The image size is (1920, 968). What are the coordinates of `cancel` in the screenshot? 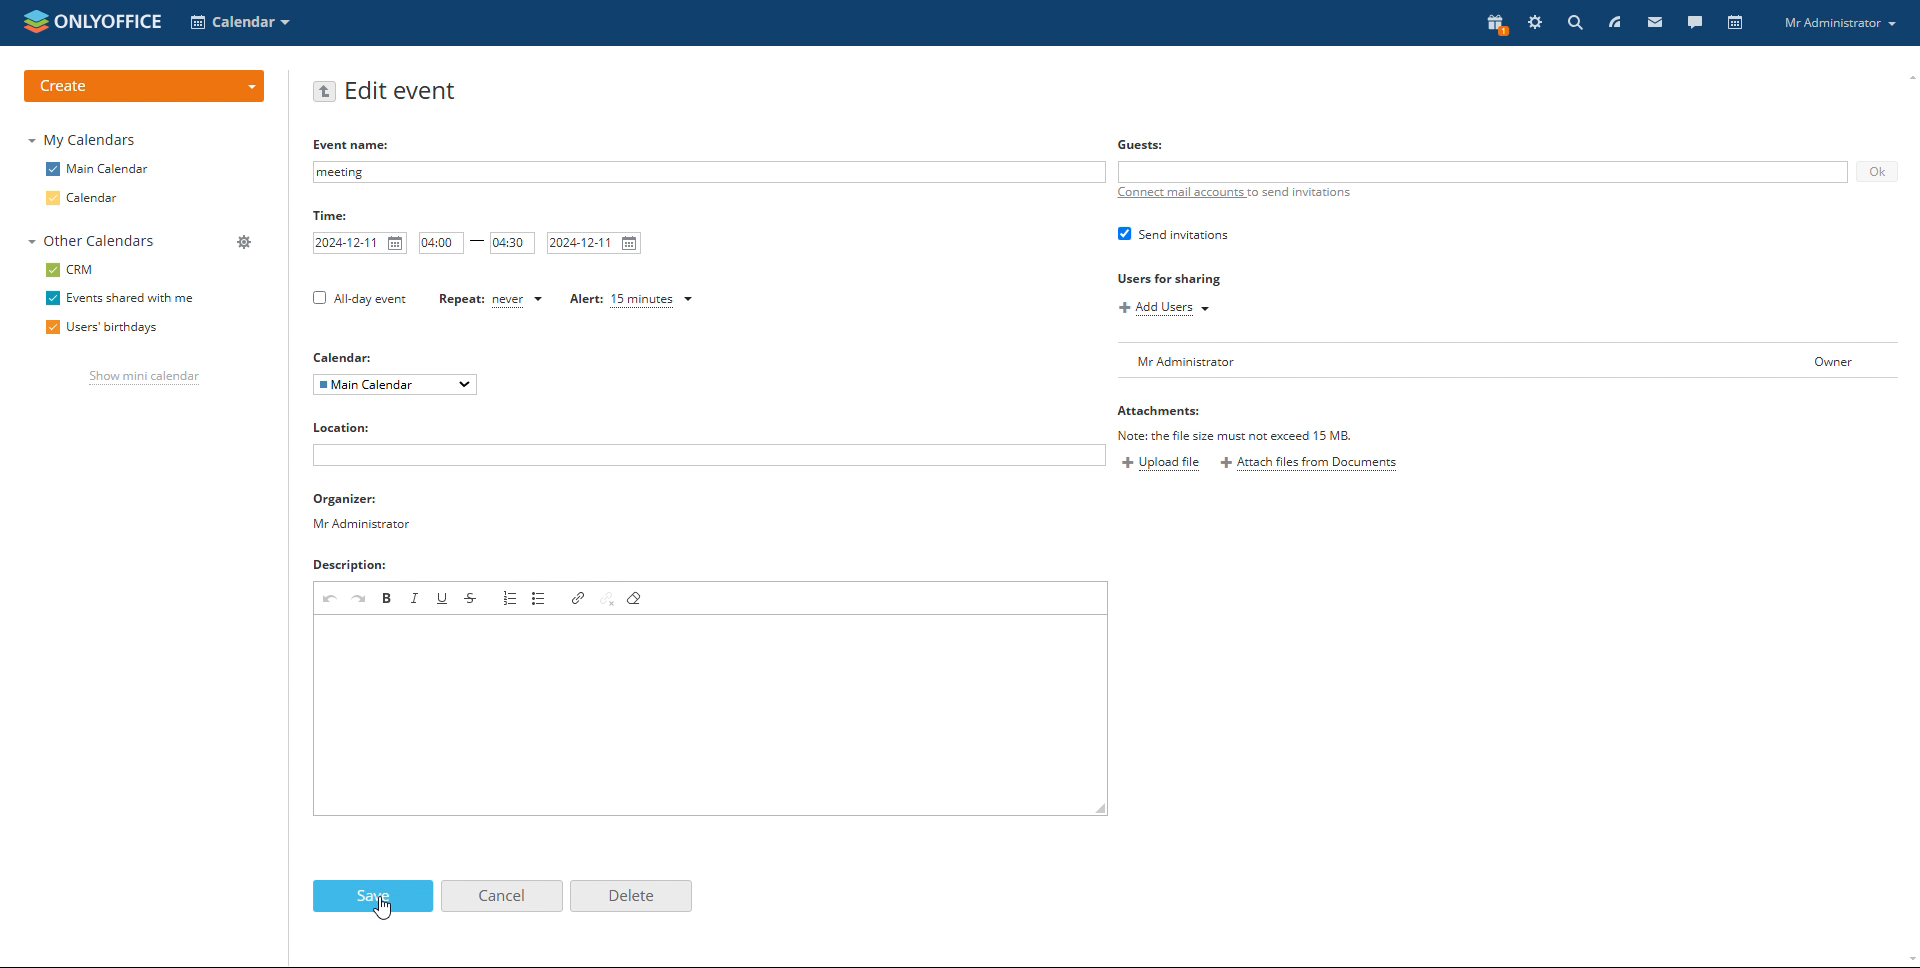 It's located at (501, 895).